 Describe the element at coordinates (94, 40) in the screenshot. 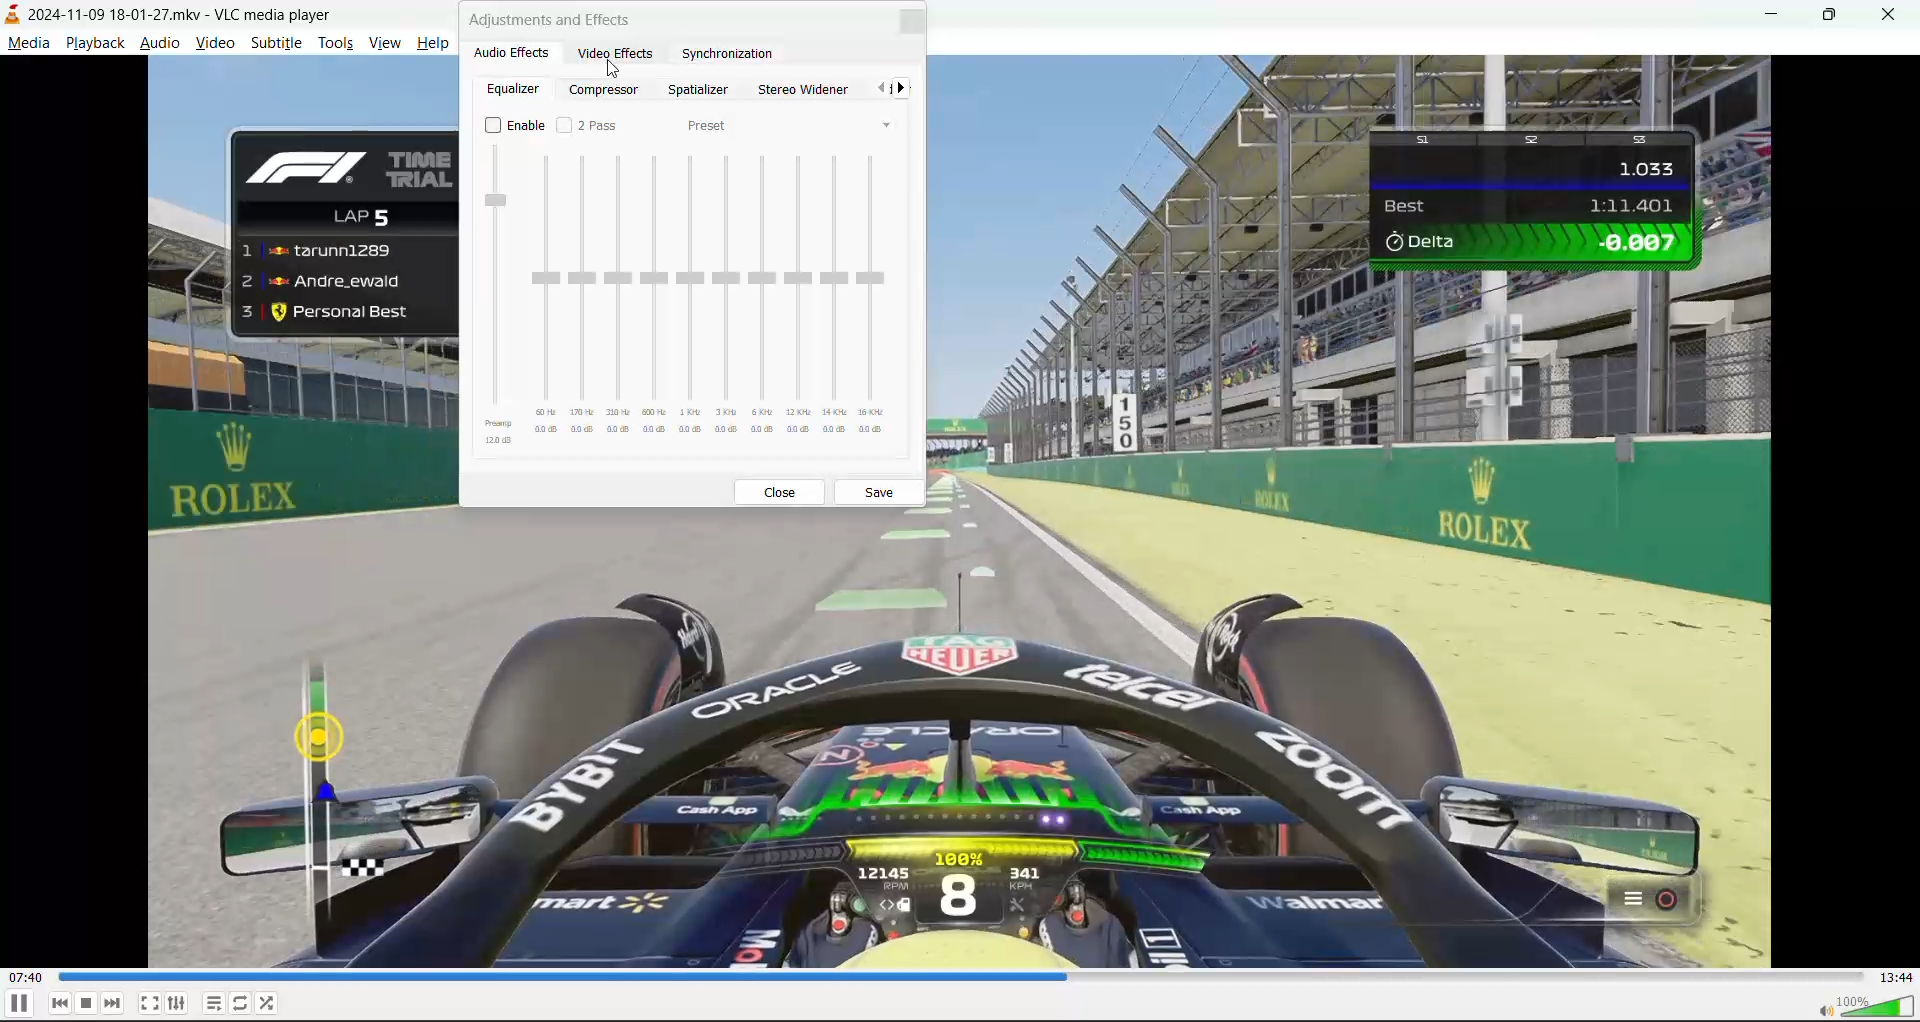

I see `playback` at that location.